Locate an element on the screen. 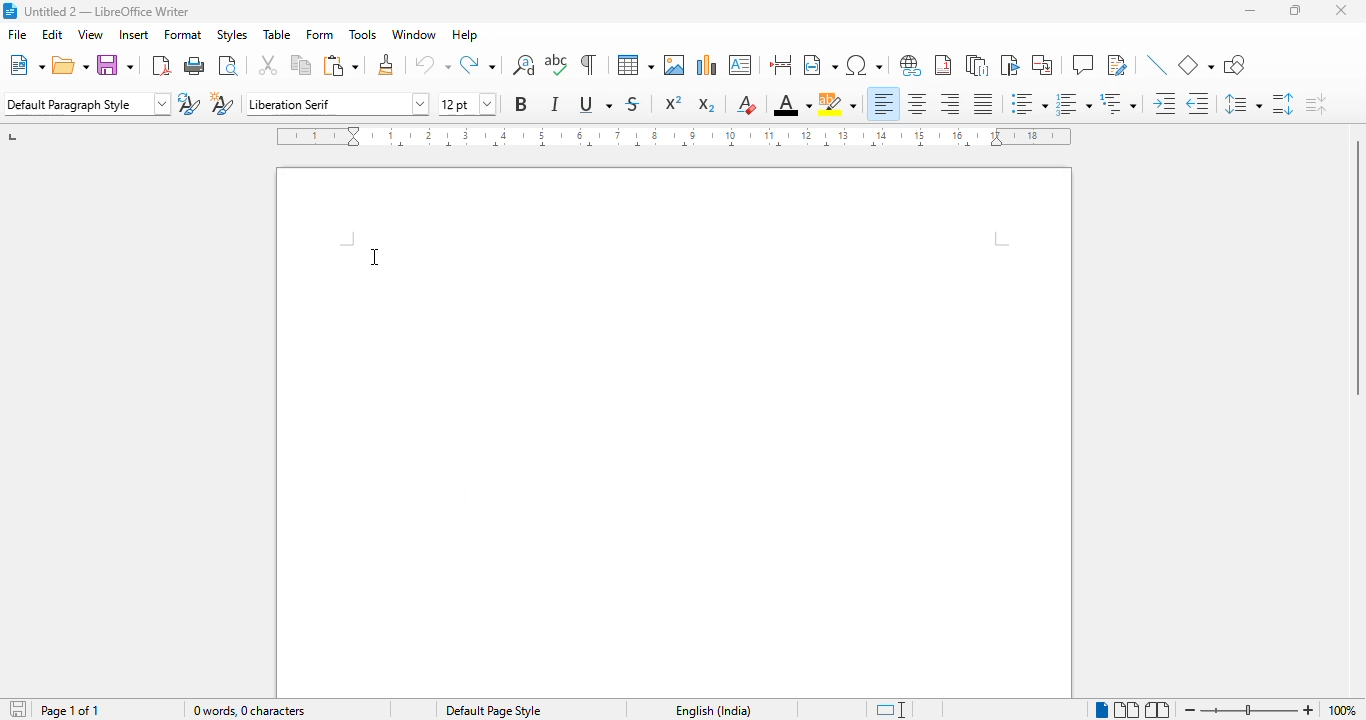 The image size is (1366, 720). single-page view is located at coordinates (1102, 710).